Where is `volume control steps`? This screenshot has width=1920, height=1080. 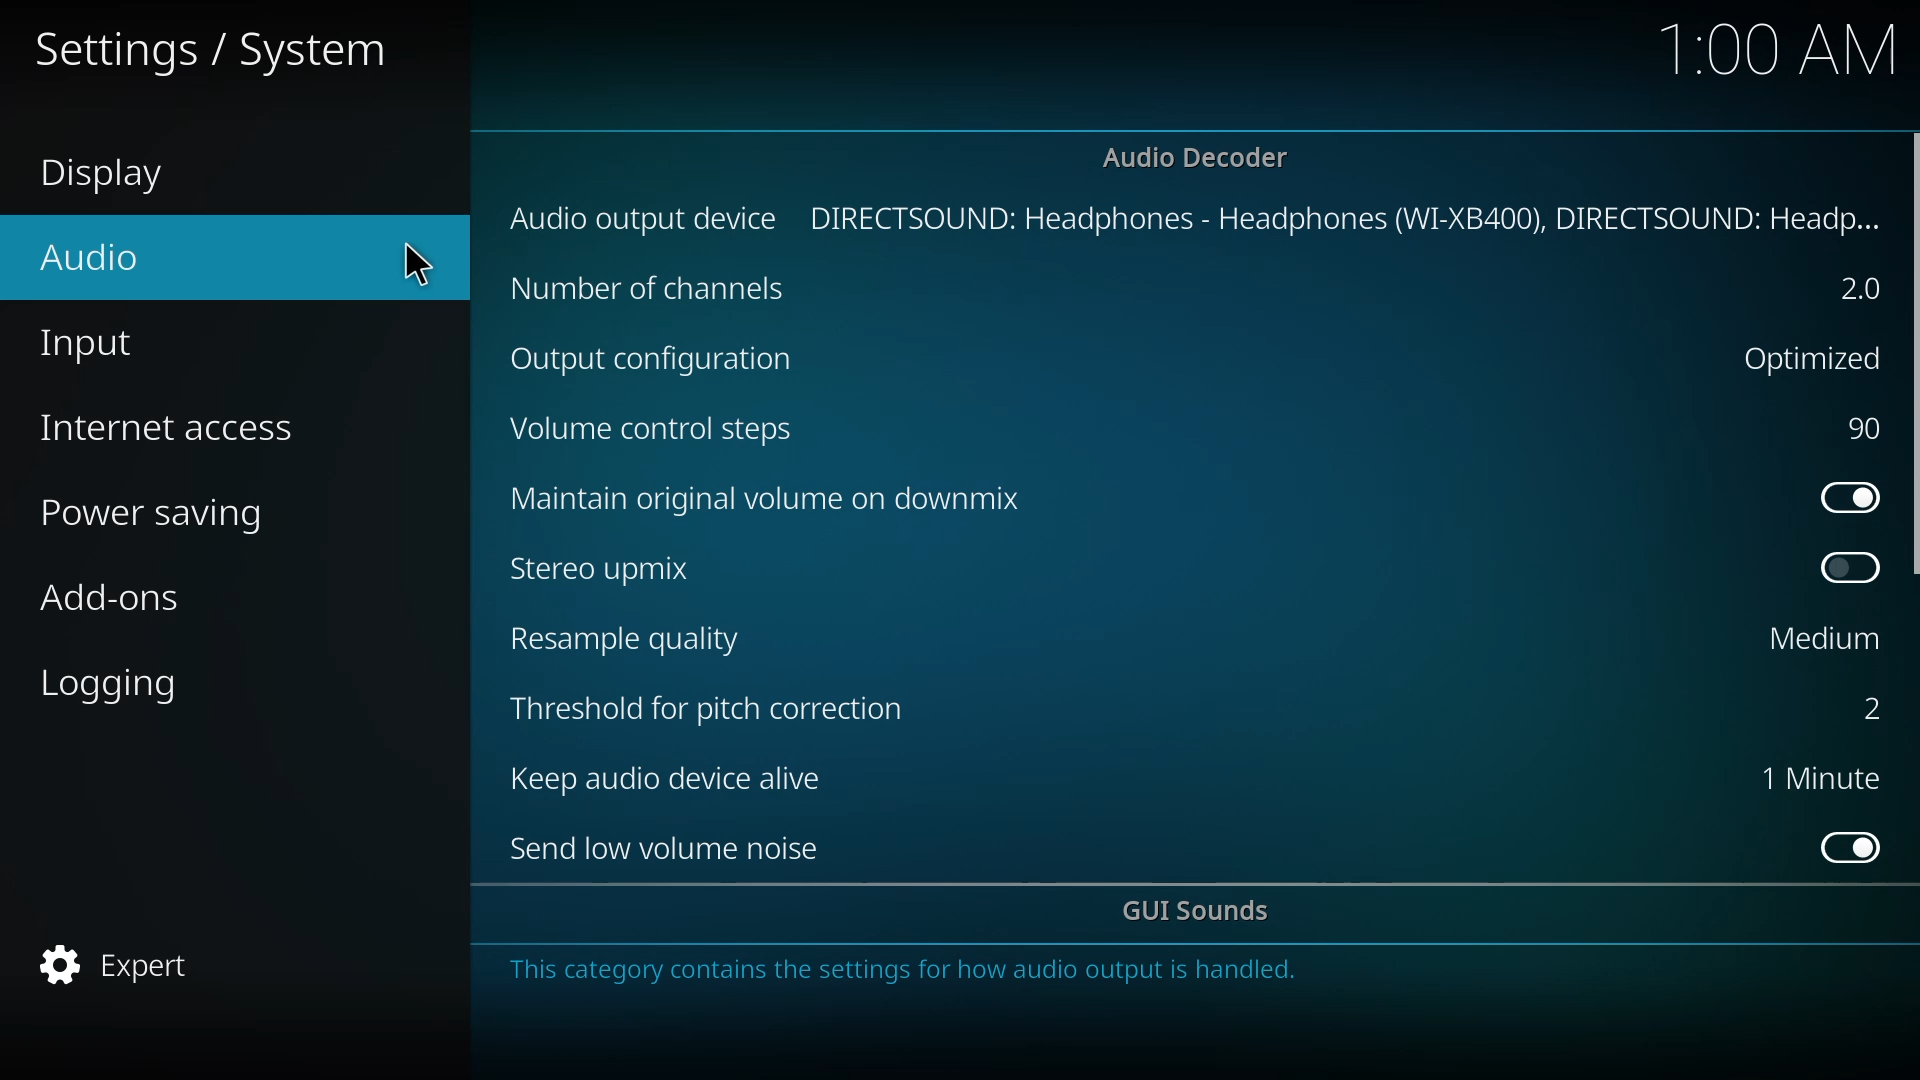 volume control steps is located at coordinates (660, 431).